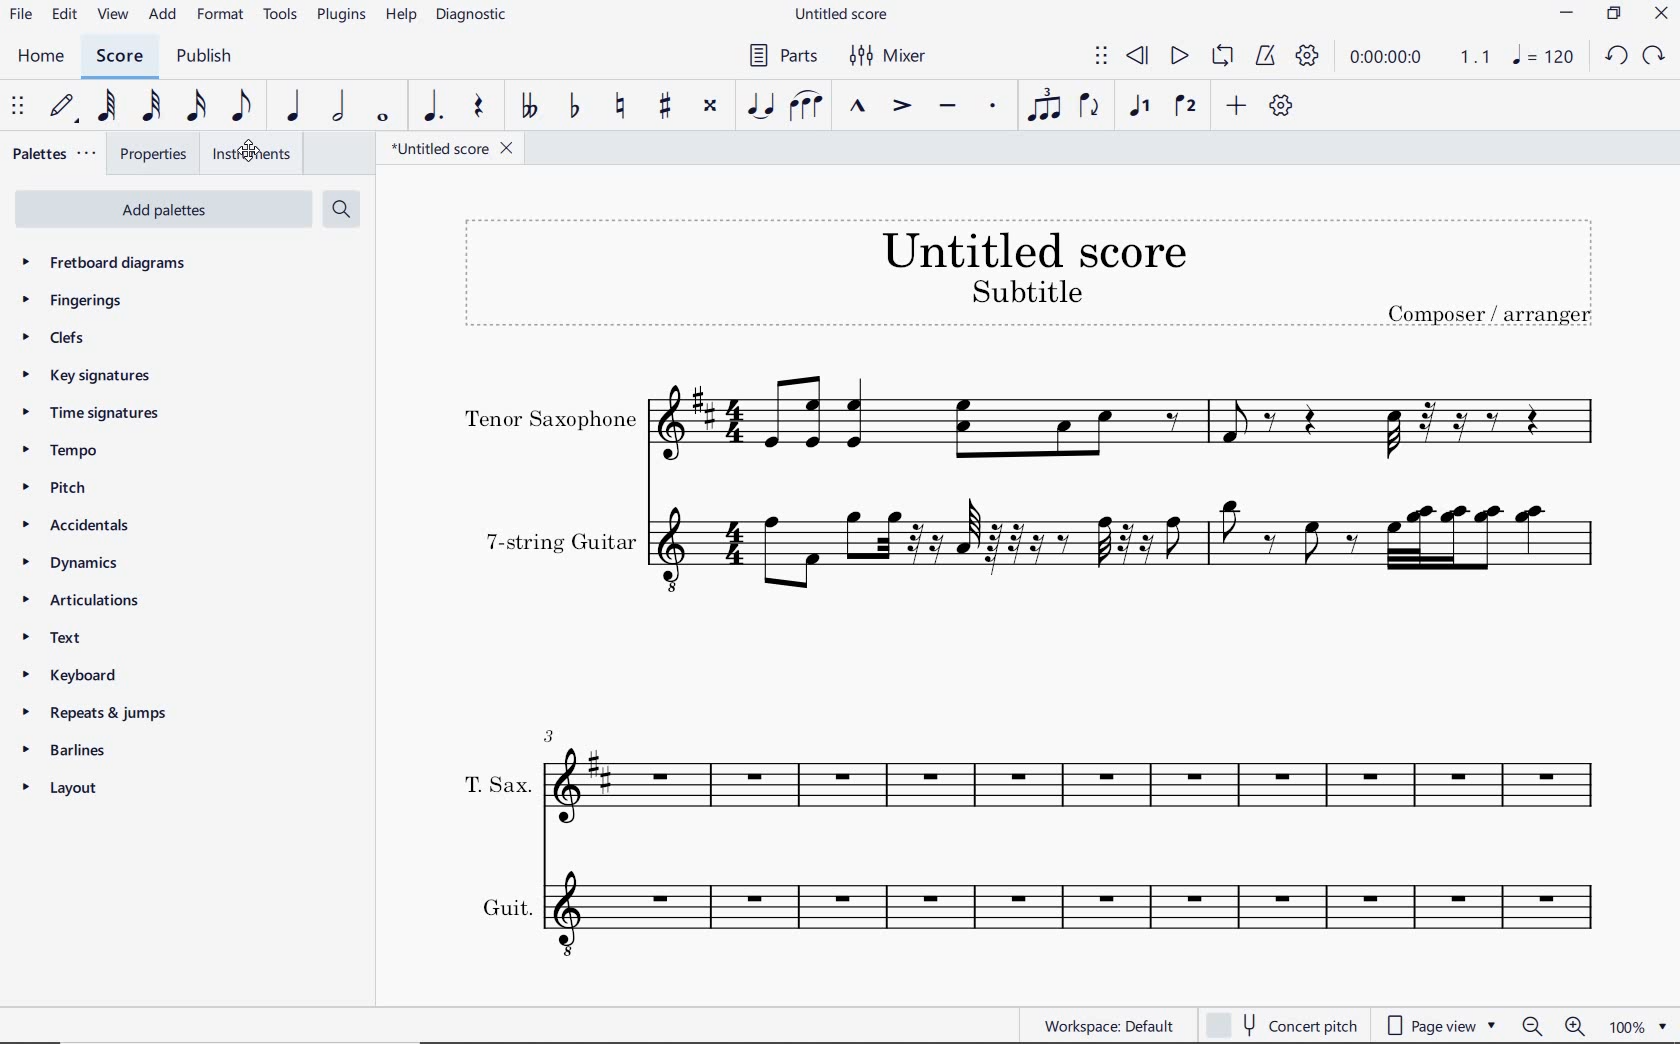 This screenshot has width=1680, height=1044. What do you see at coordinates (115, 16) in the screenshot?
I see `VIEW` at bounding box center [115, 16].